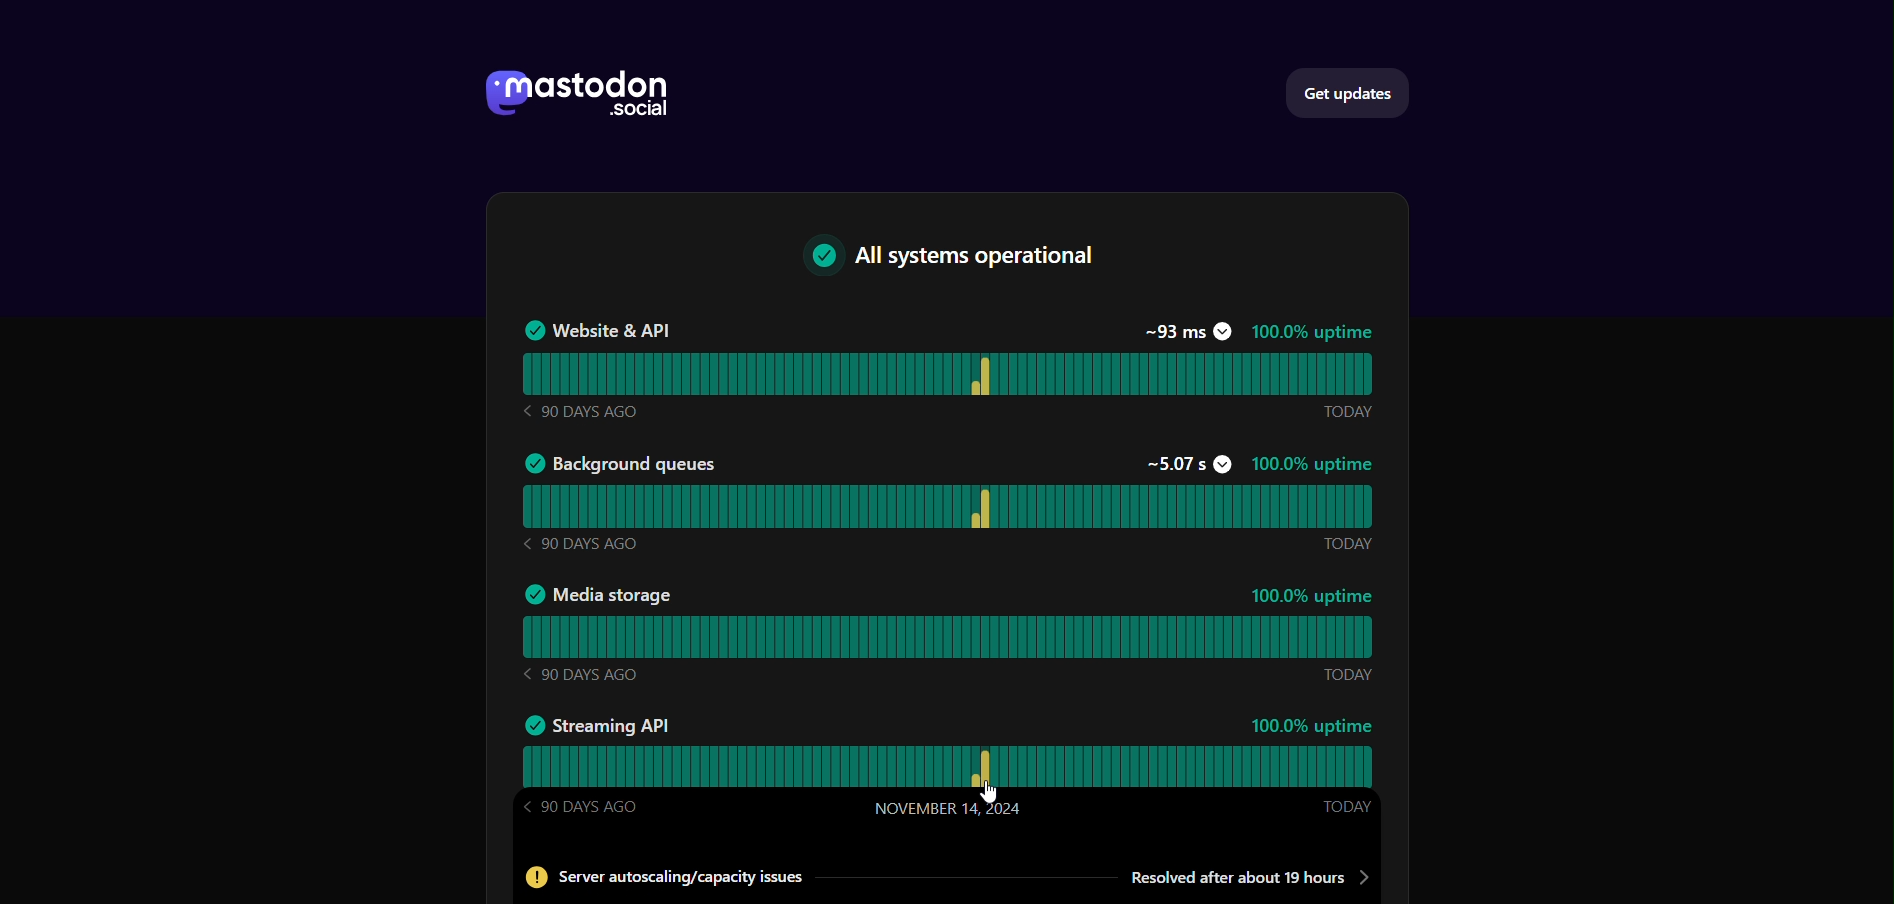 This screenshot has height=904, width=1894. Describe the element at coordinates (578, 411) in the screenshot. I see `90 Days Ago` at that location.